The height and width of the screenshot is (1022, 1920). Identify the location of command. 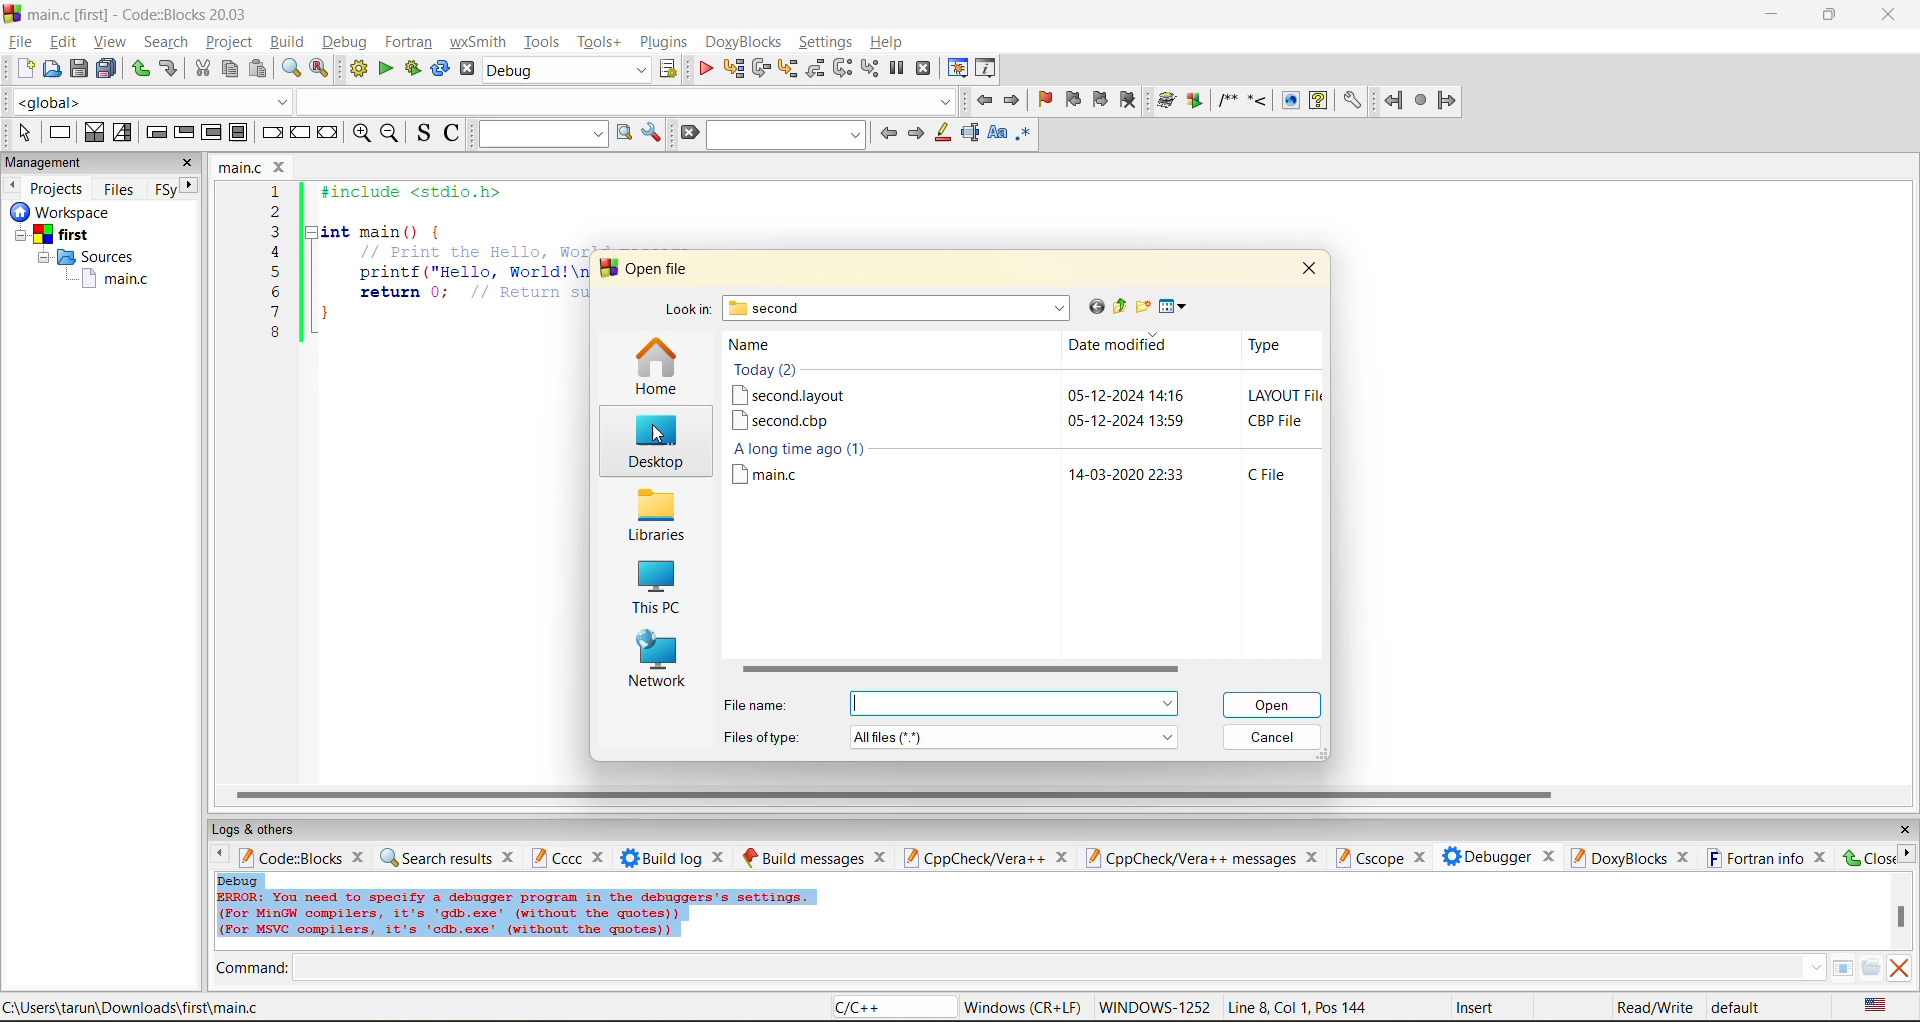
(252, 970).